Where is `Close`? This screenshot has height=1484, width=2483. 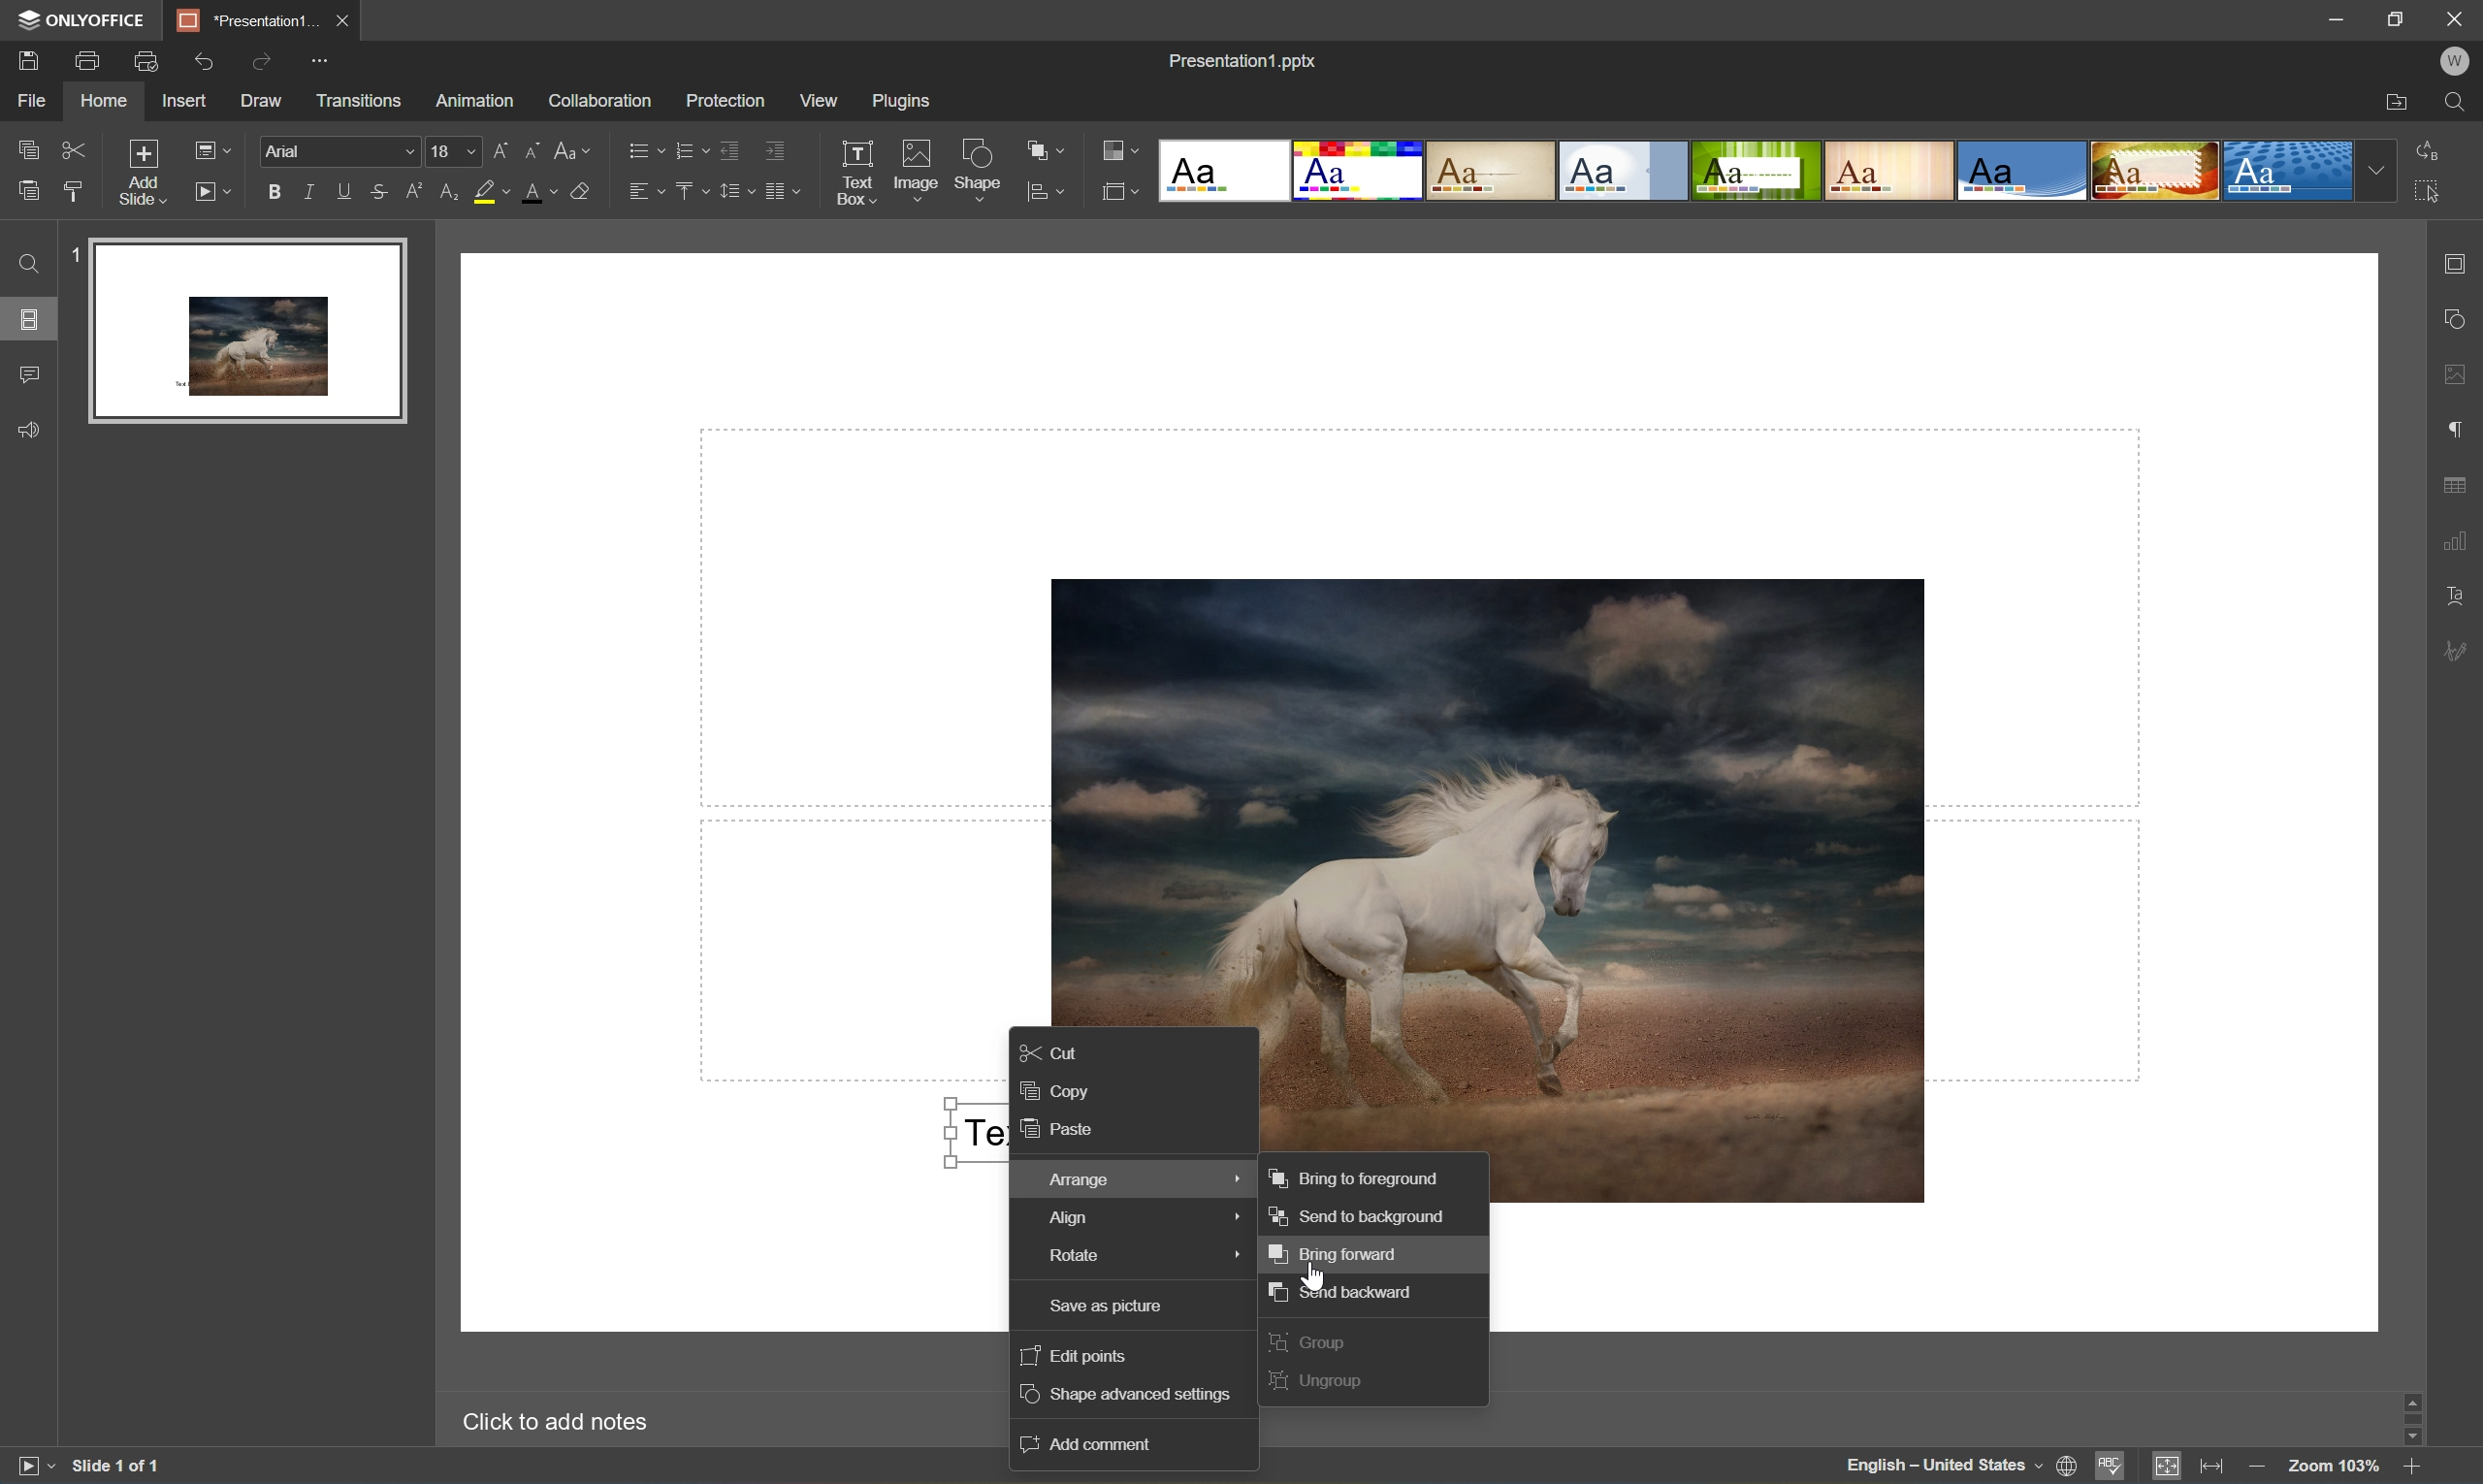 Close is located at coordinates (2454, 21).